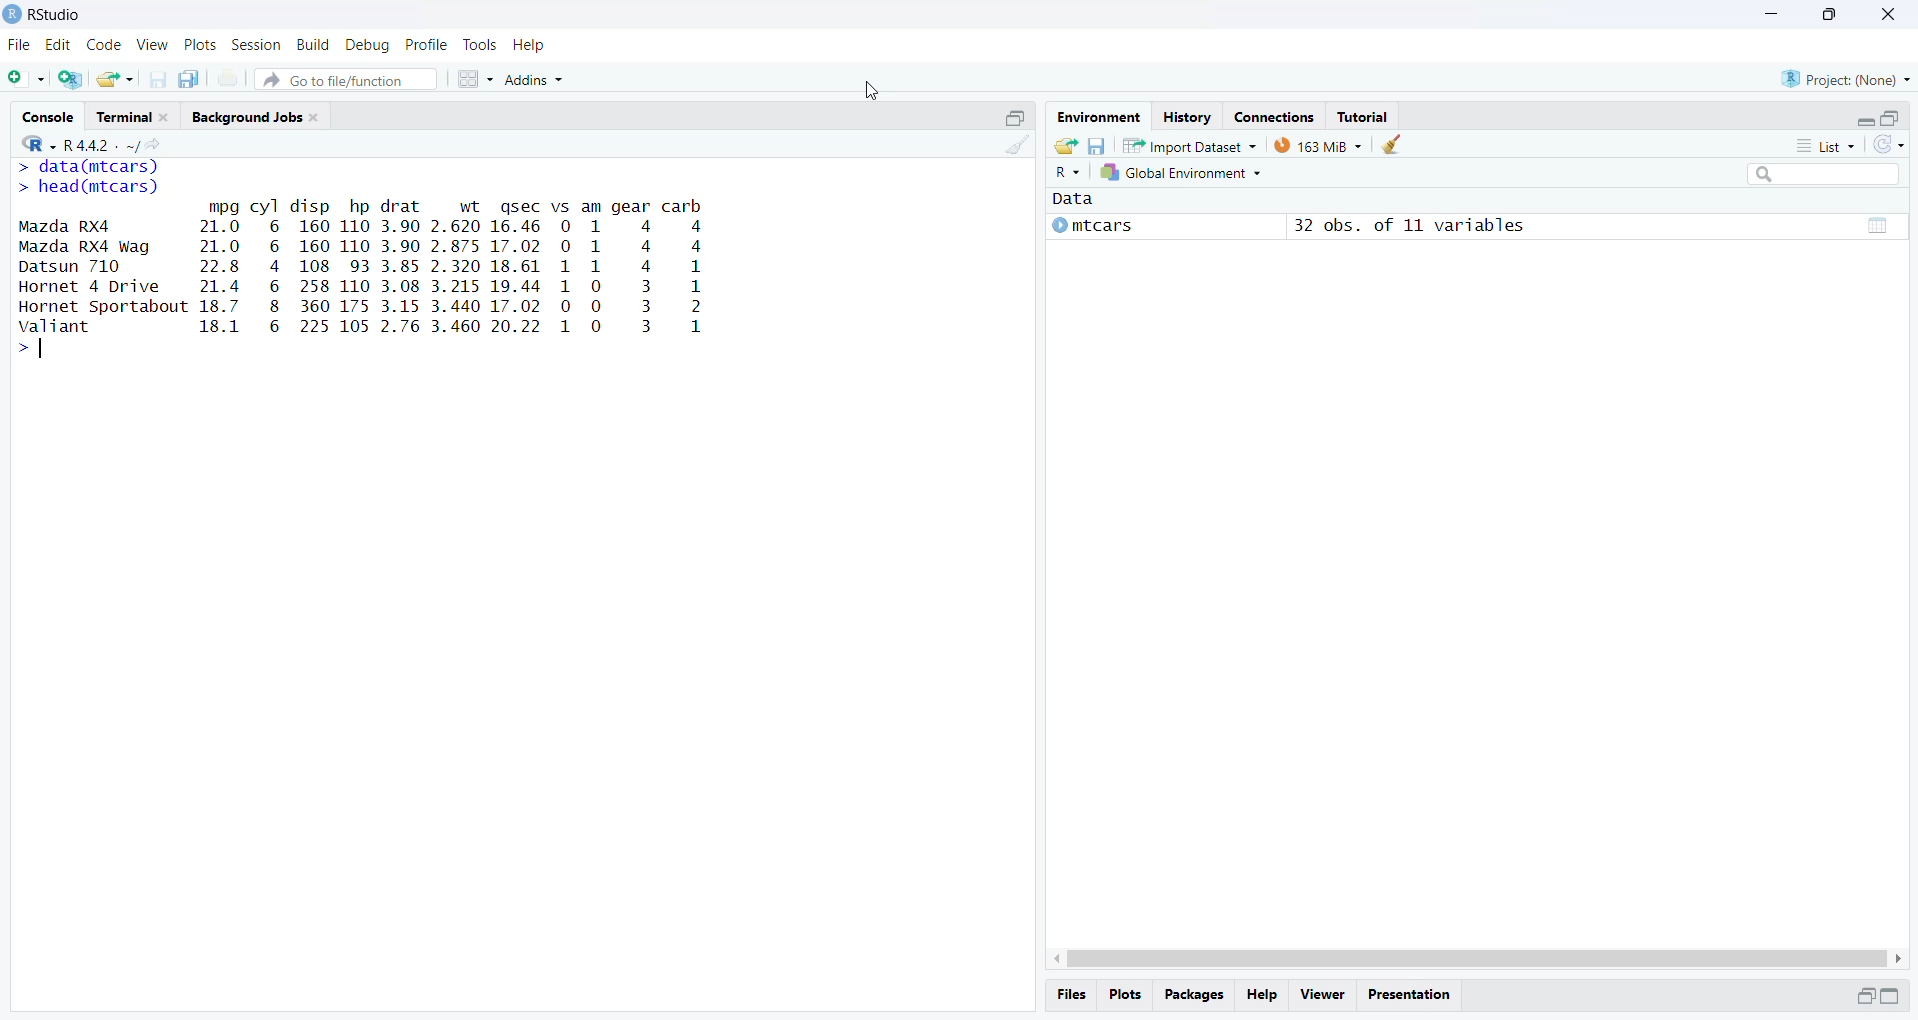 This screenshot has height=1020, width=1918. I want to click on Packages, so click(1197, 995).